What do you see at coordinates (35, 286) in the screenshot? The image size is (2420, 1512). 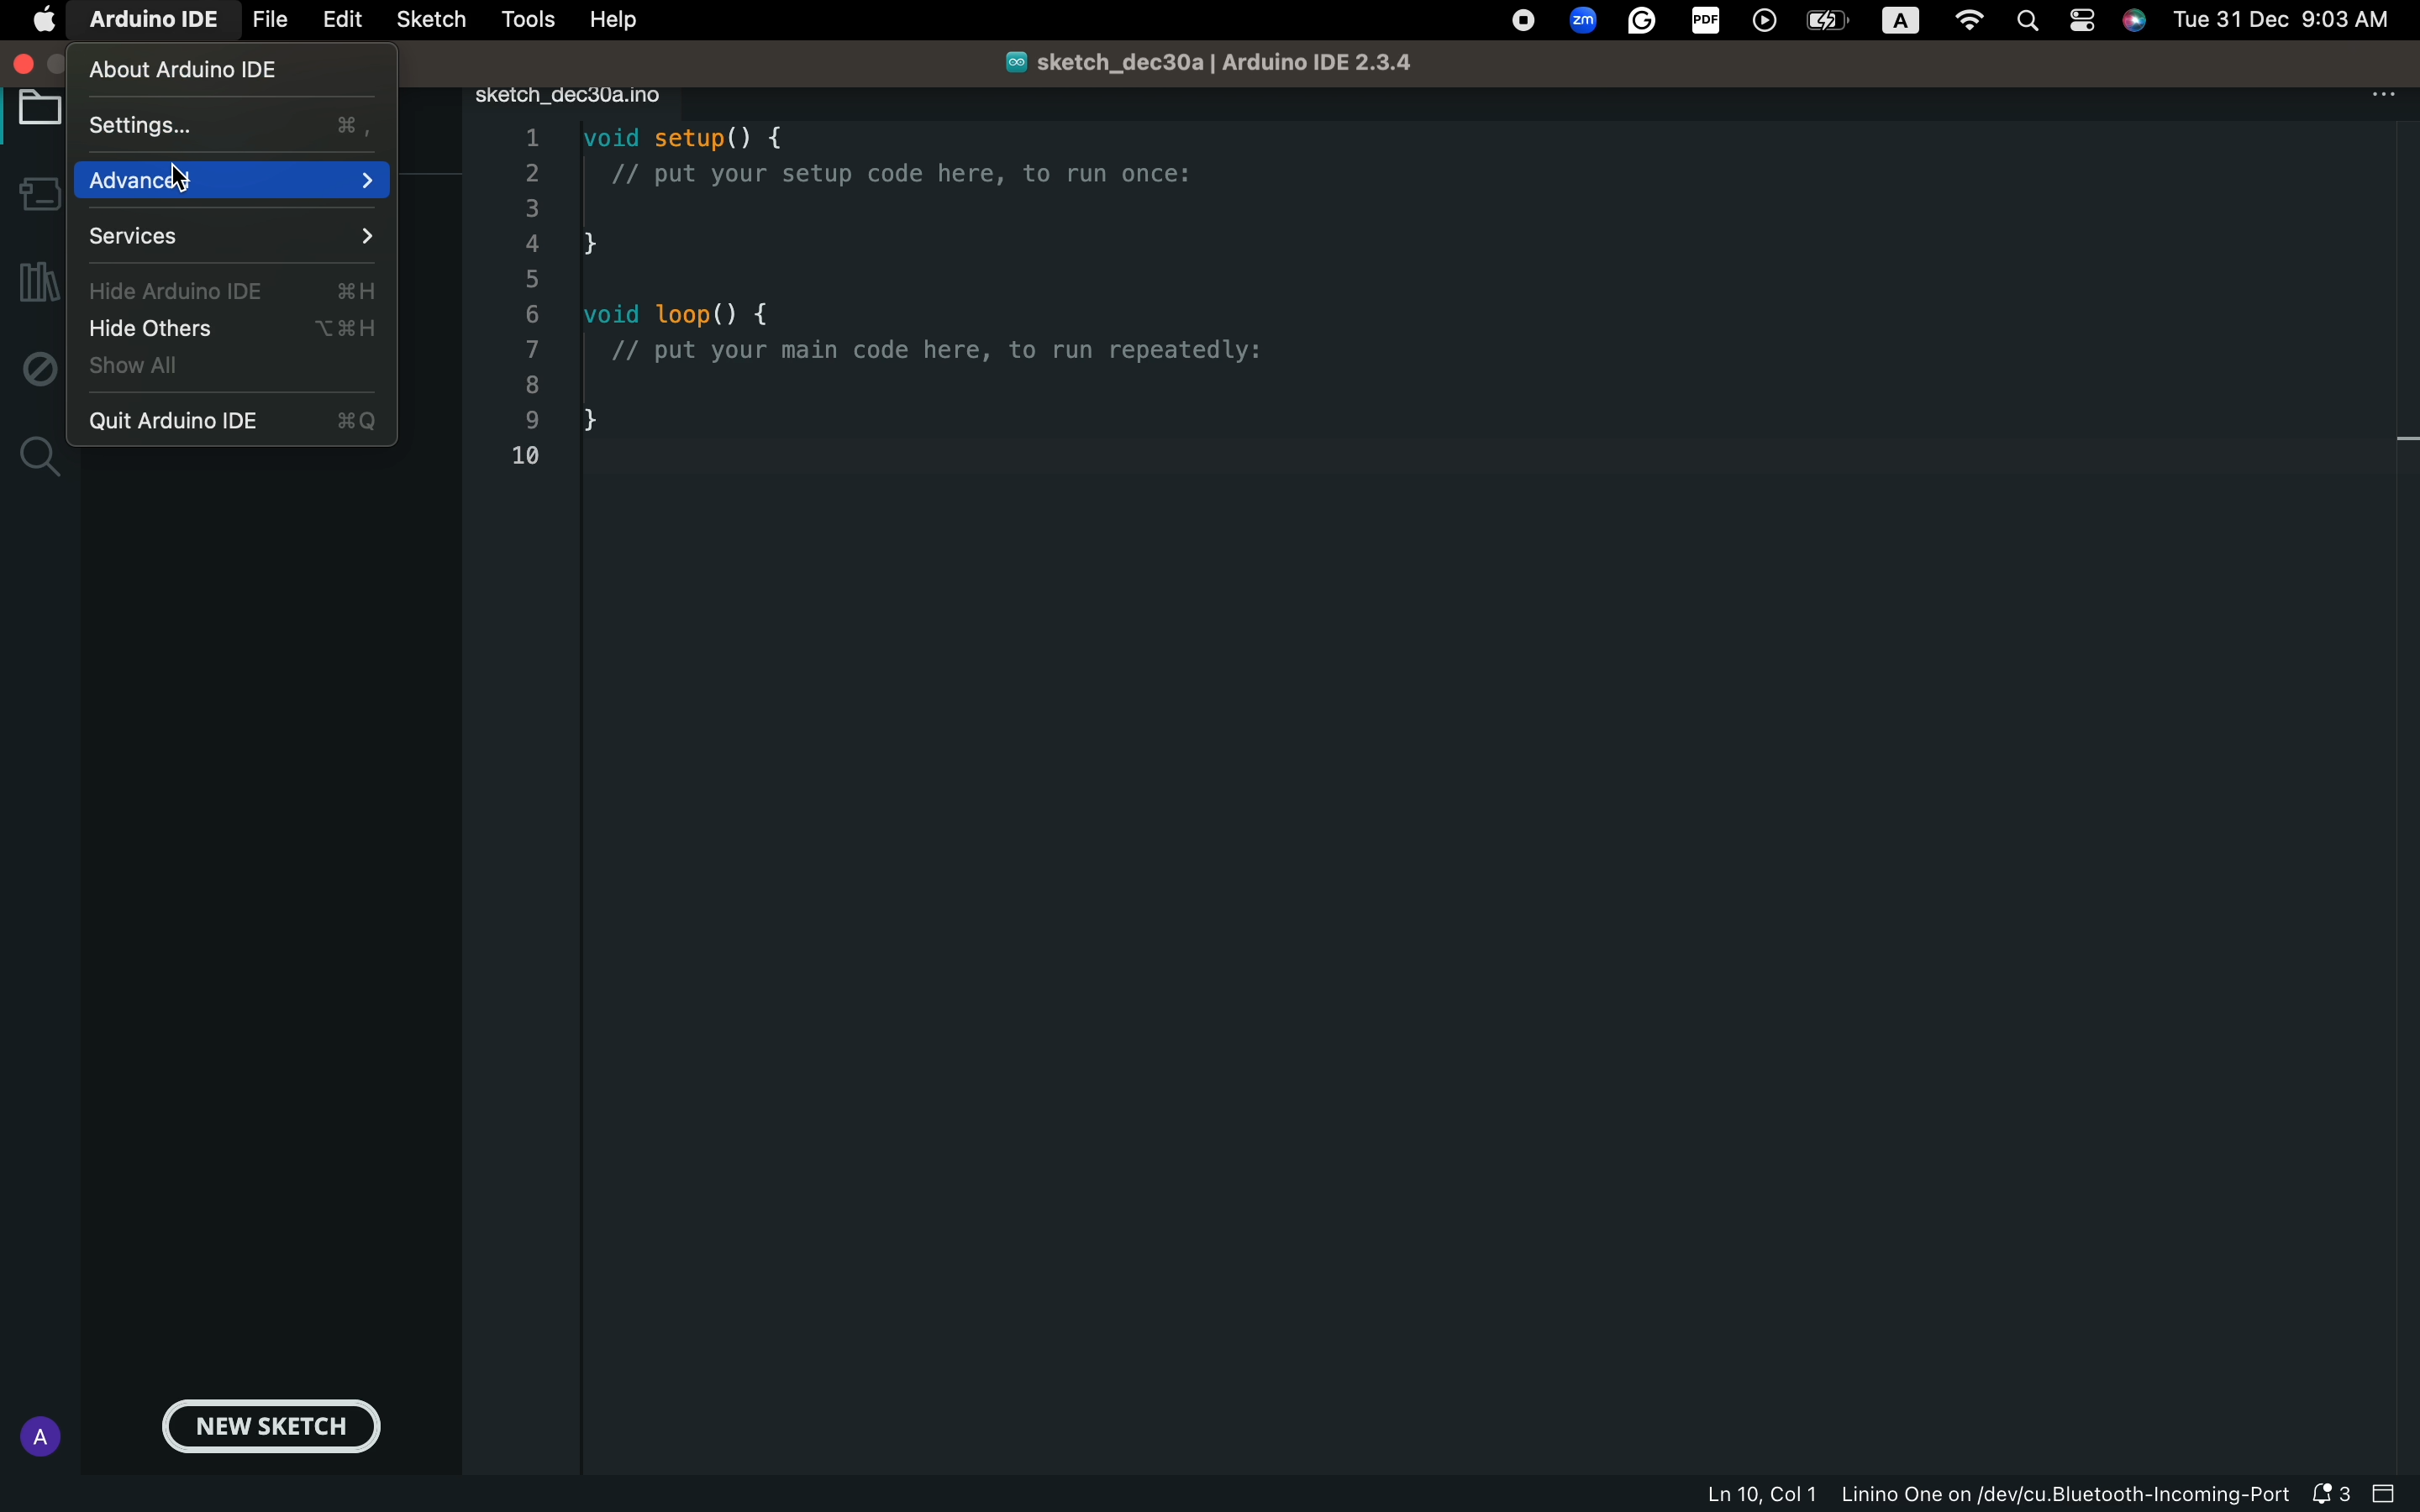 I see `library manager` at bounding box center [35, 286].